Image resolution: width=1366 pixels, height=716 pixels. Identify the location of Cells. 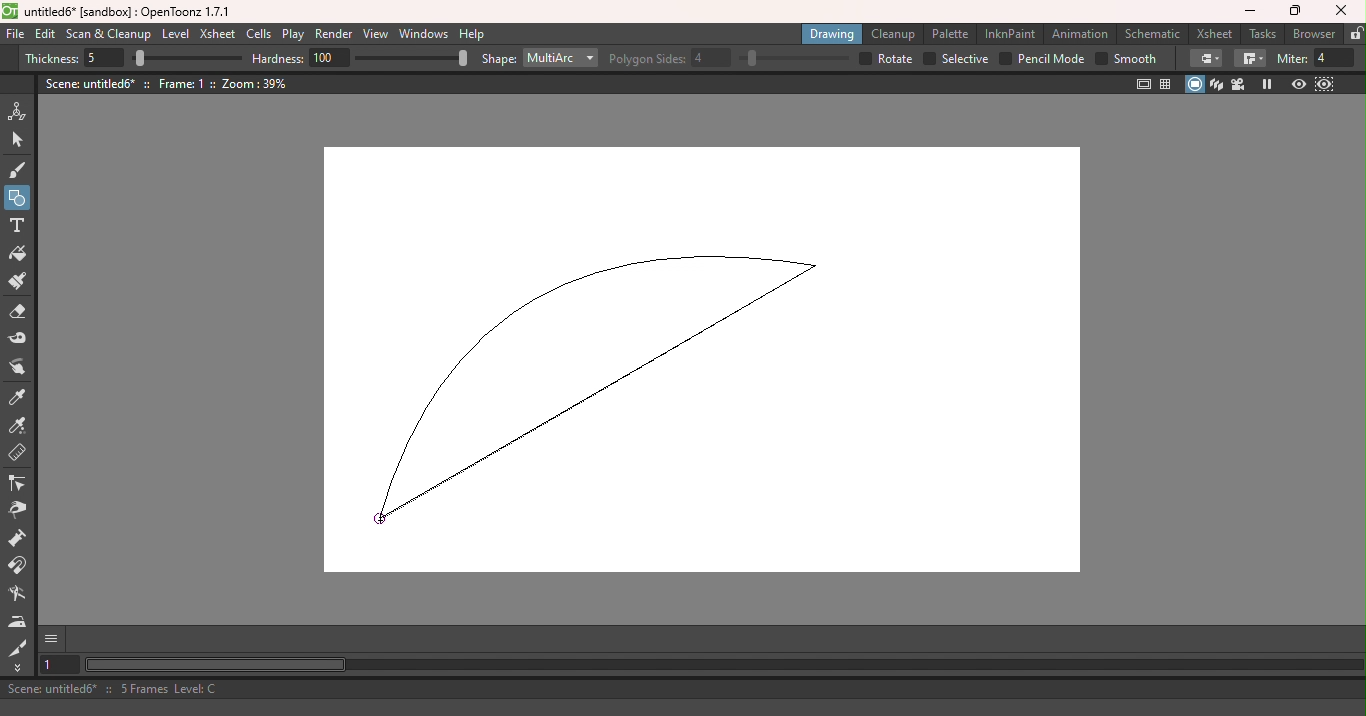
(258, 35).